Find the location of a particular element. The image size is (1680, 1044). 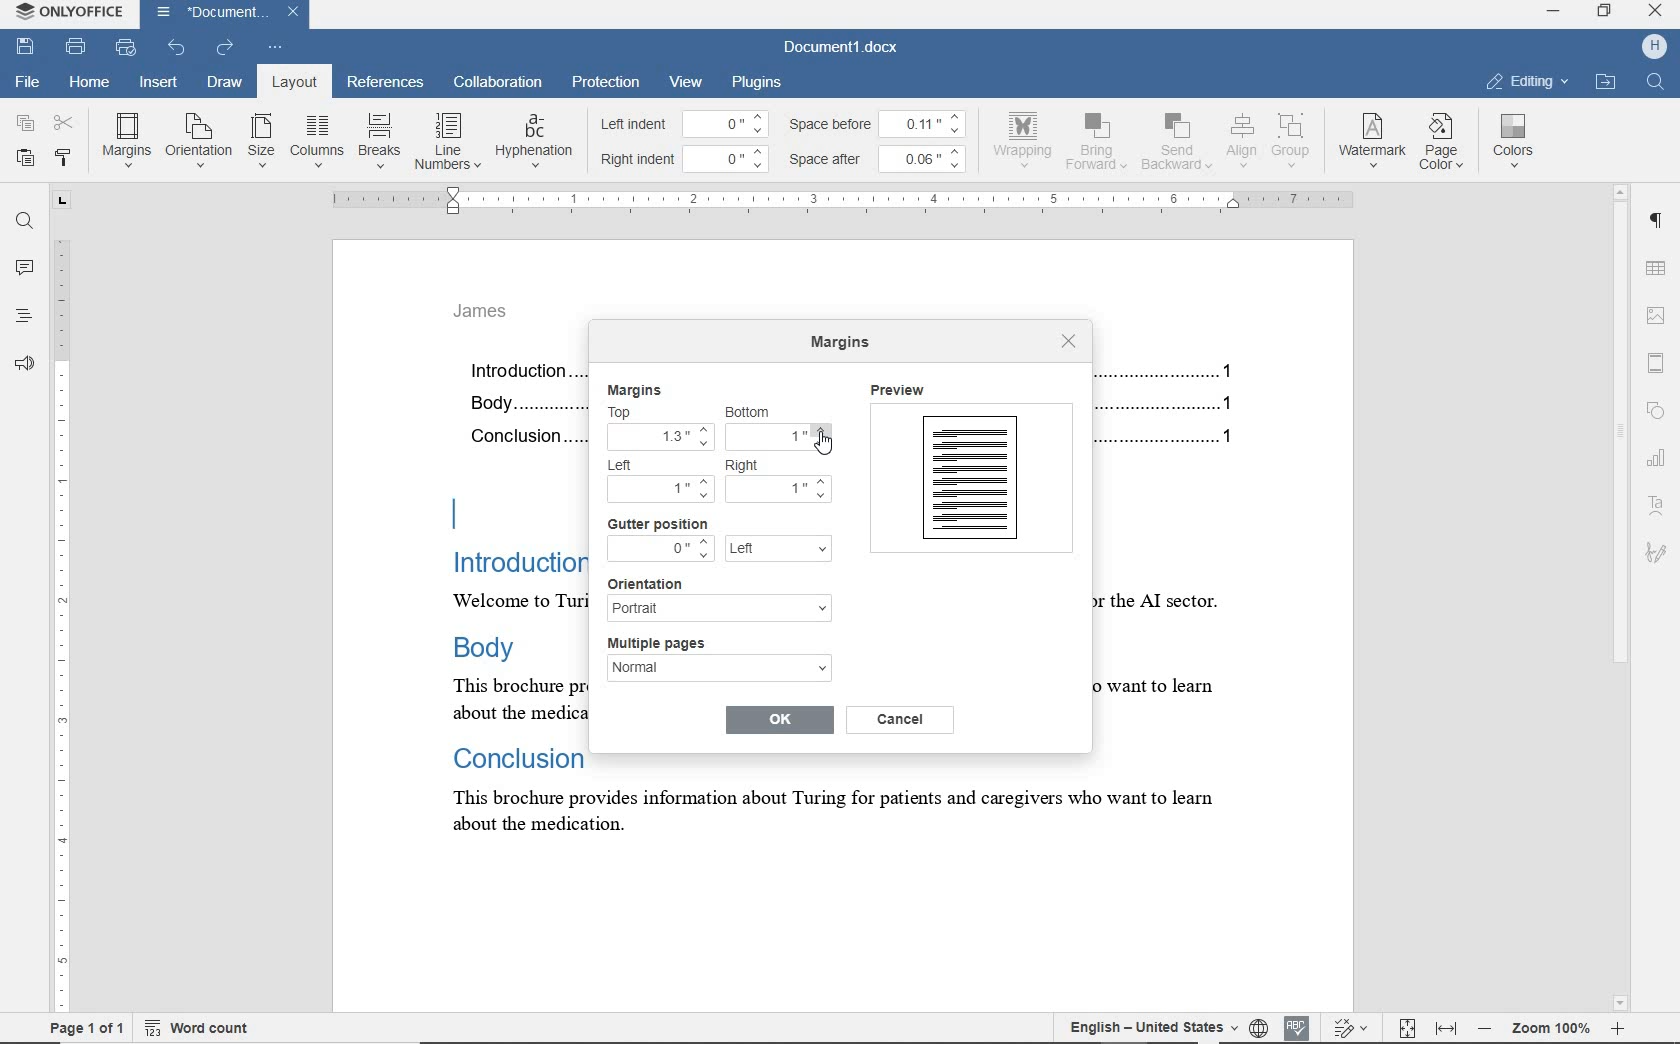

size is located at coordinates (261, 142).